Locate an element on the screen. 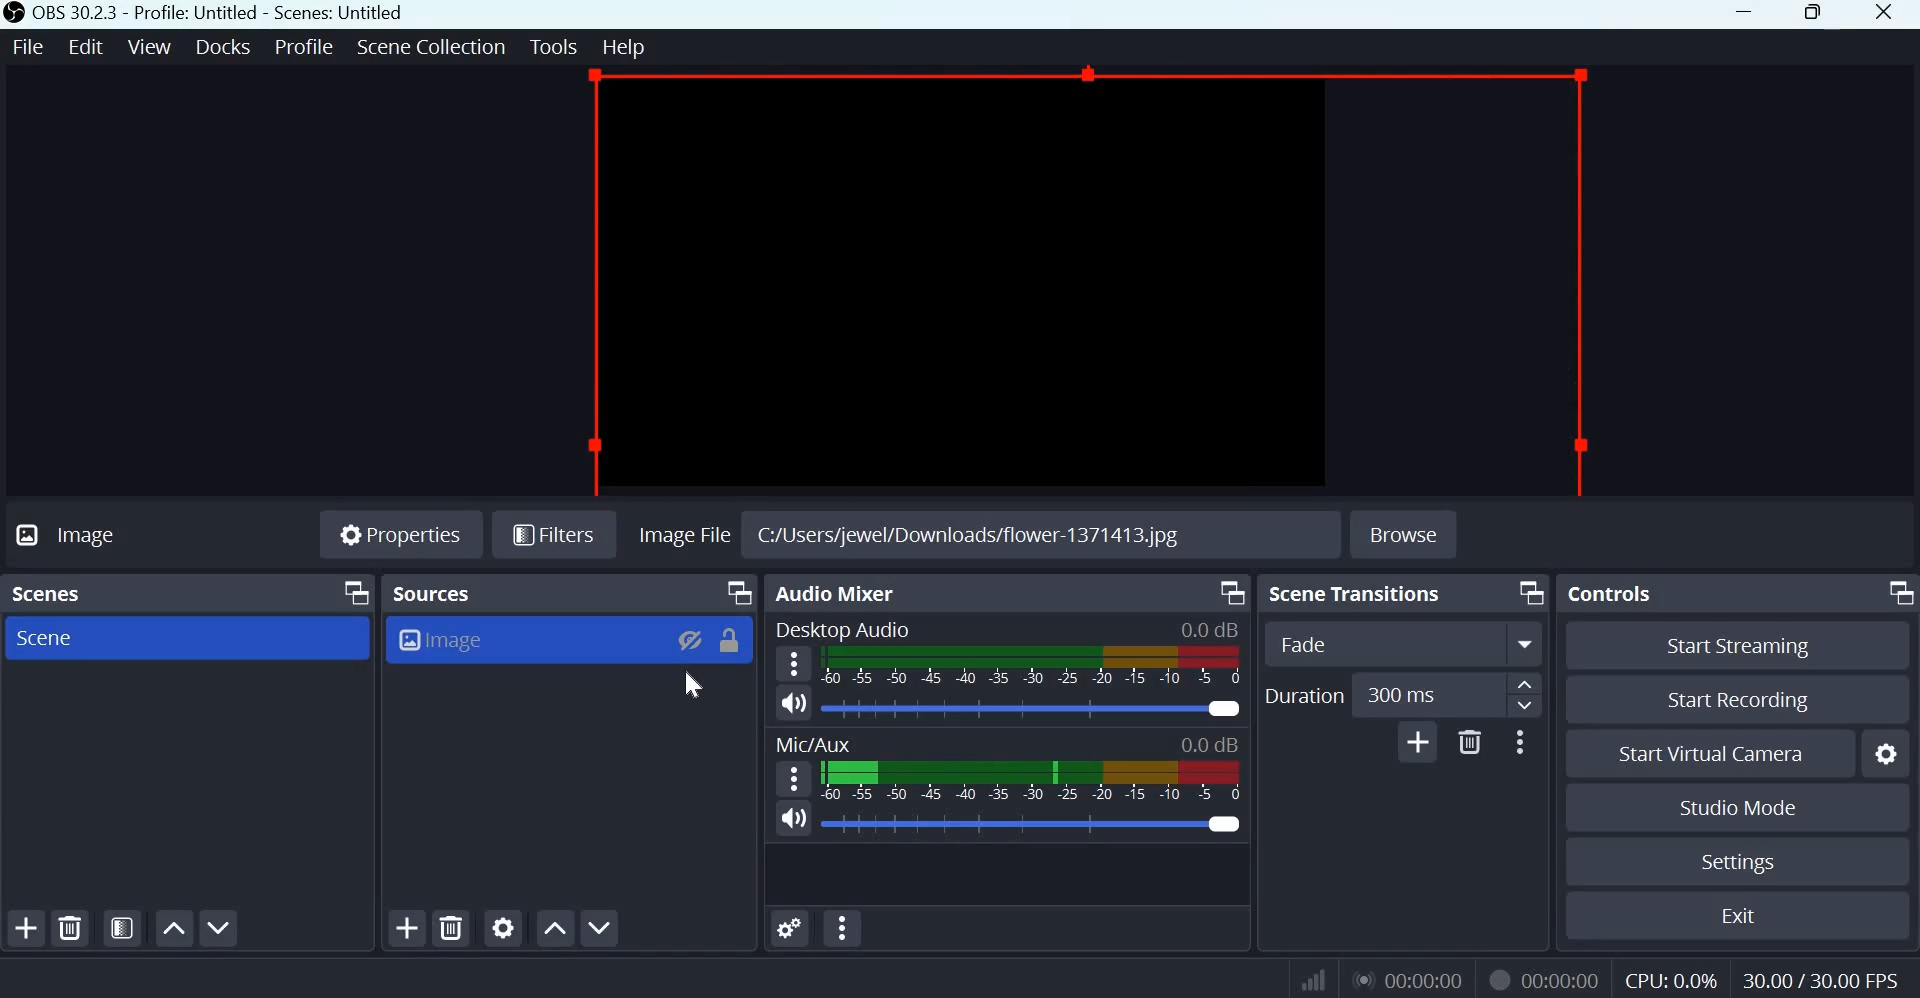  OBS studio logo is located at coordinates (12, 14).